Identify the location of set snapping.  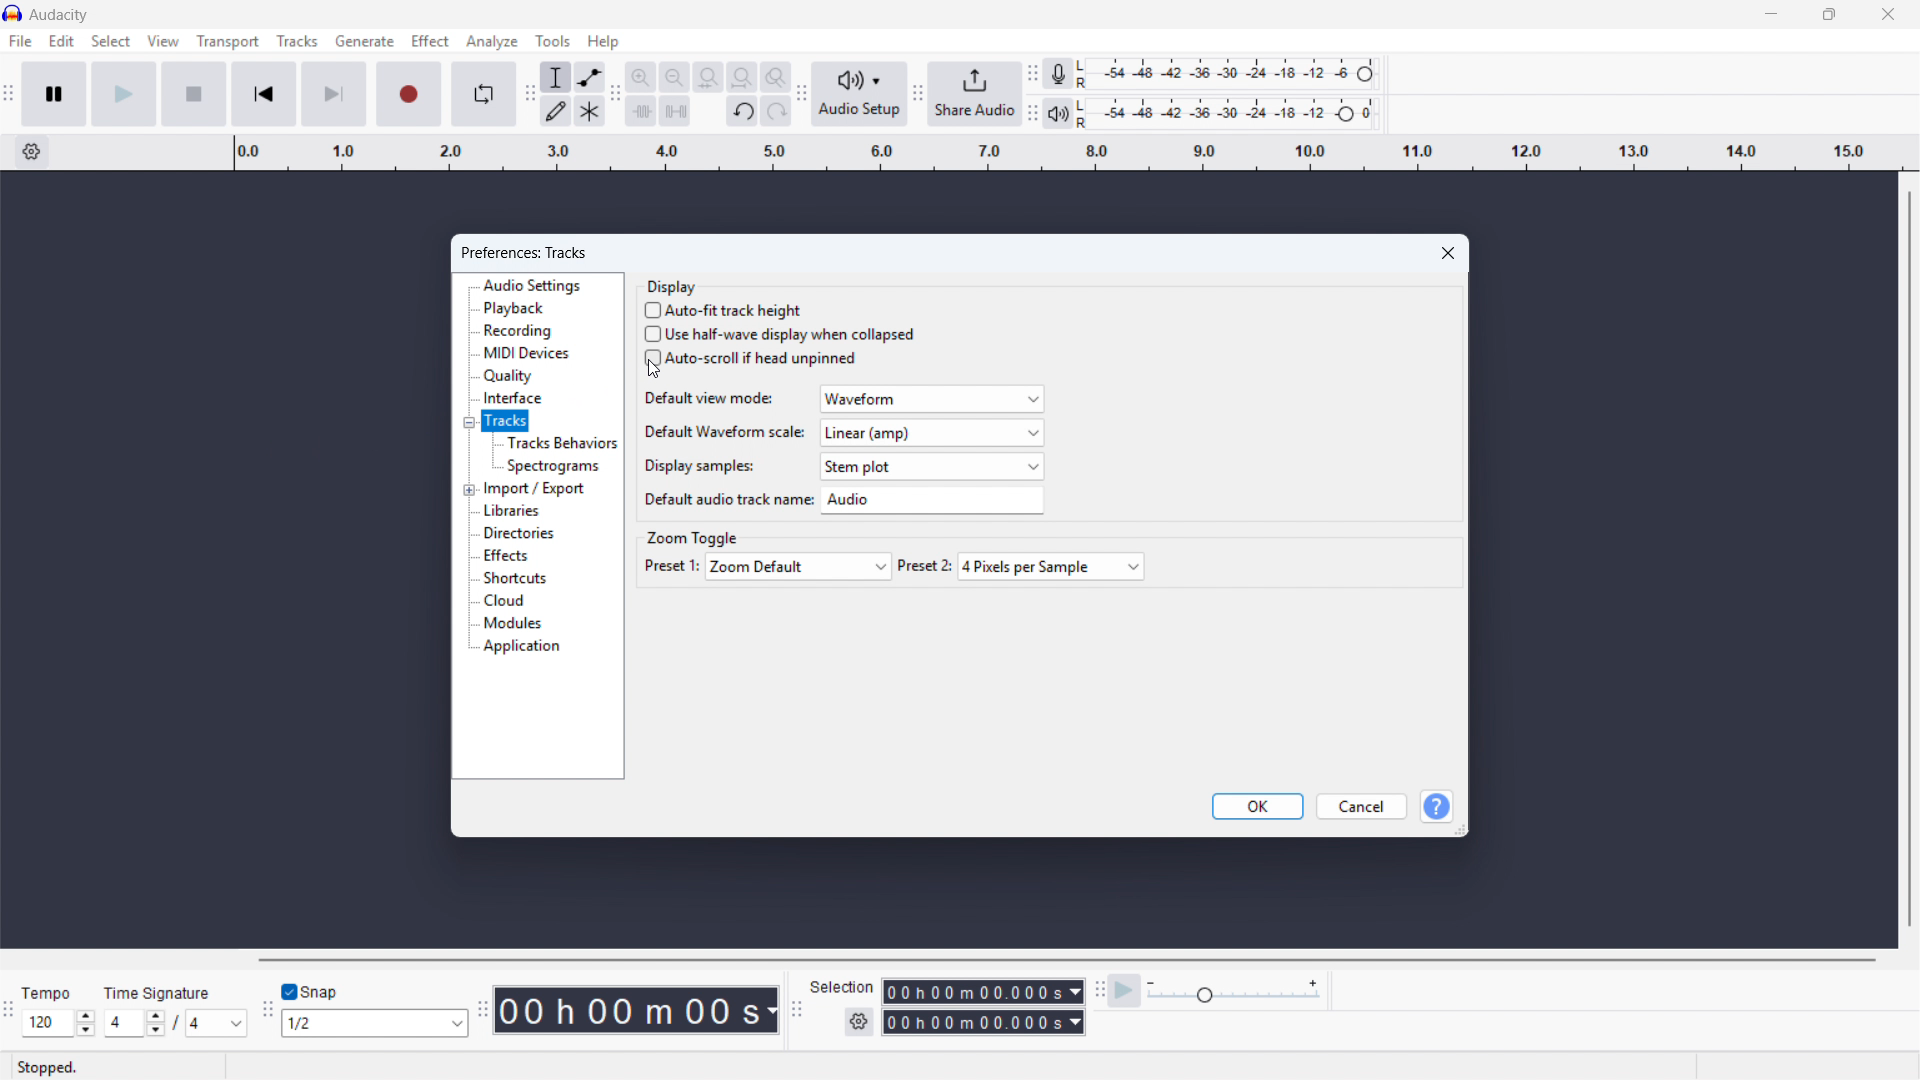
(373, 1023).